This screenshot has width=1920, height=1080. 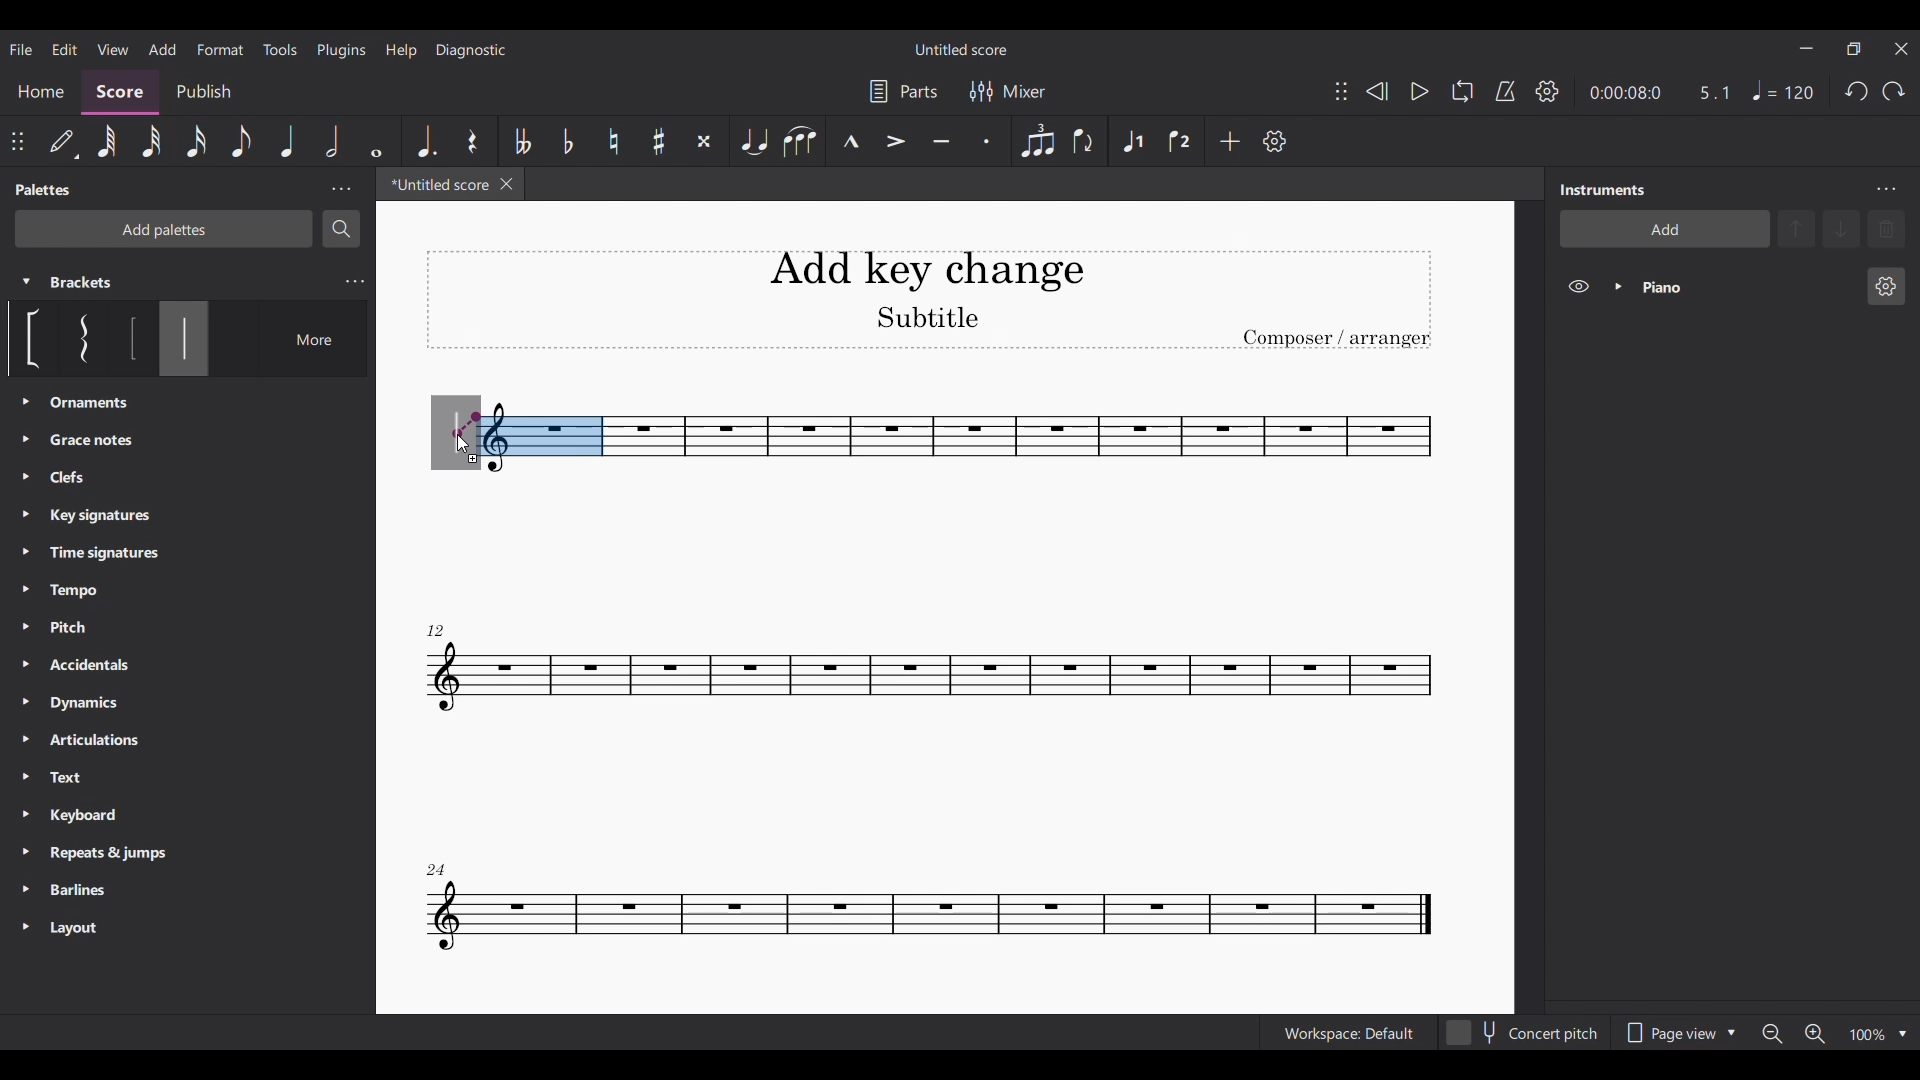 What do you see at coordinates (1857, 91) in the screenshot?
I see `Undo` at bounding box center [1857, 91].